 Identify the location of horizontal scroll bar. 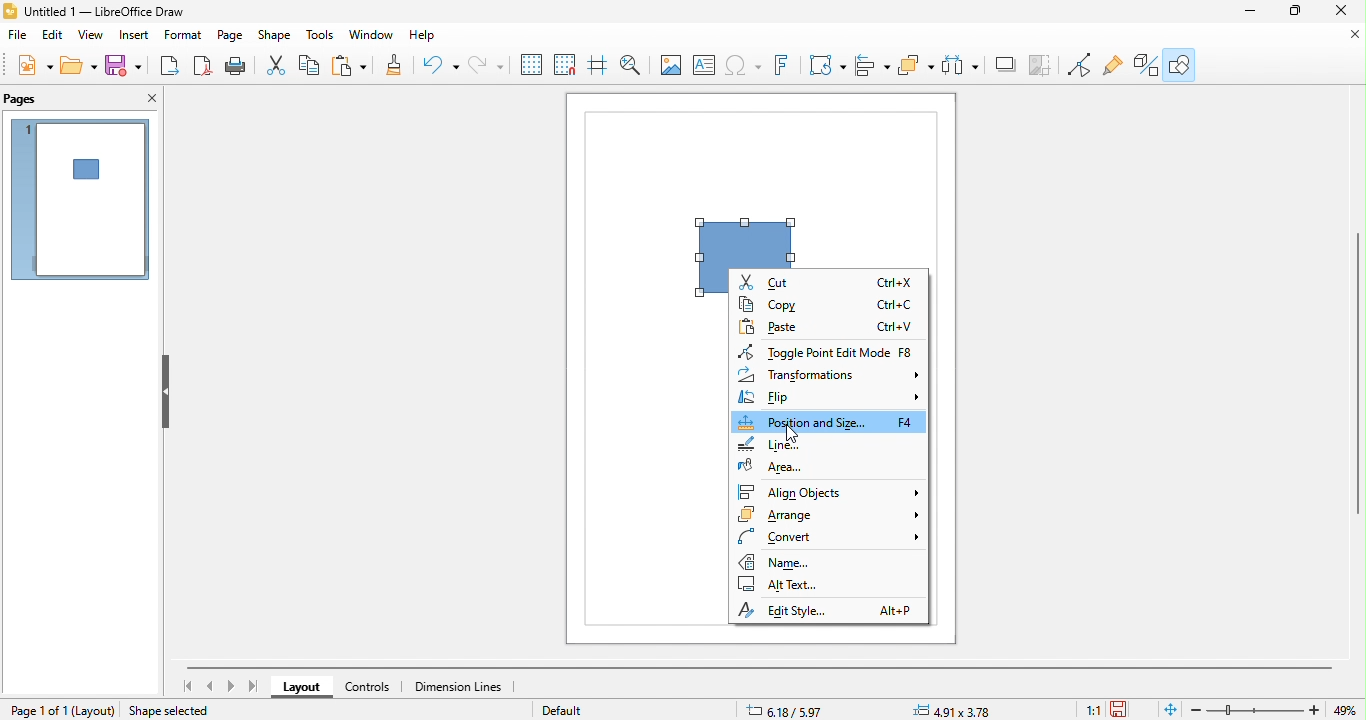
(760, 667).